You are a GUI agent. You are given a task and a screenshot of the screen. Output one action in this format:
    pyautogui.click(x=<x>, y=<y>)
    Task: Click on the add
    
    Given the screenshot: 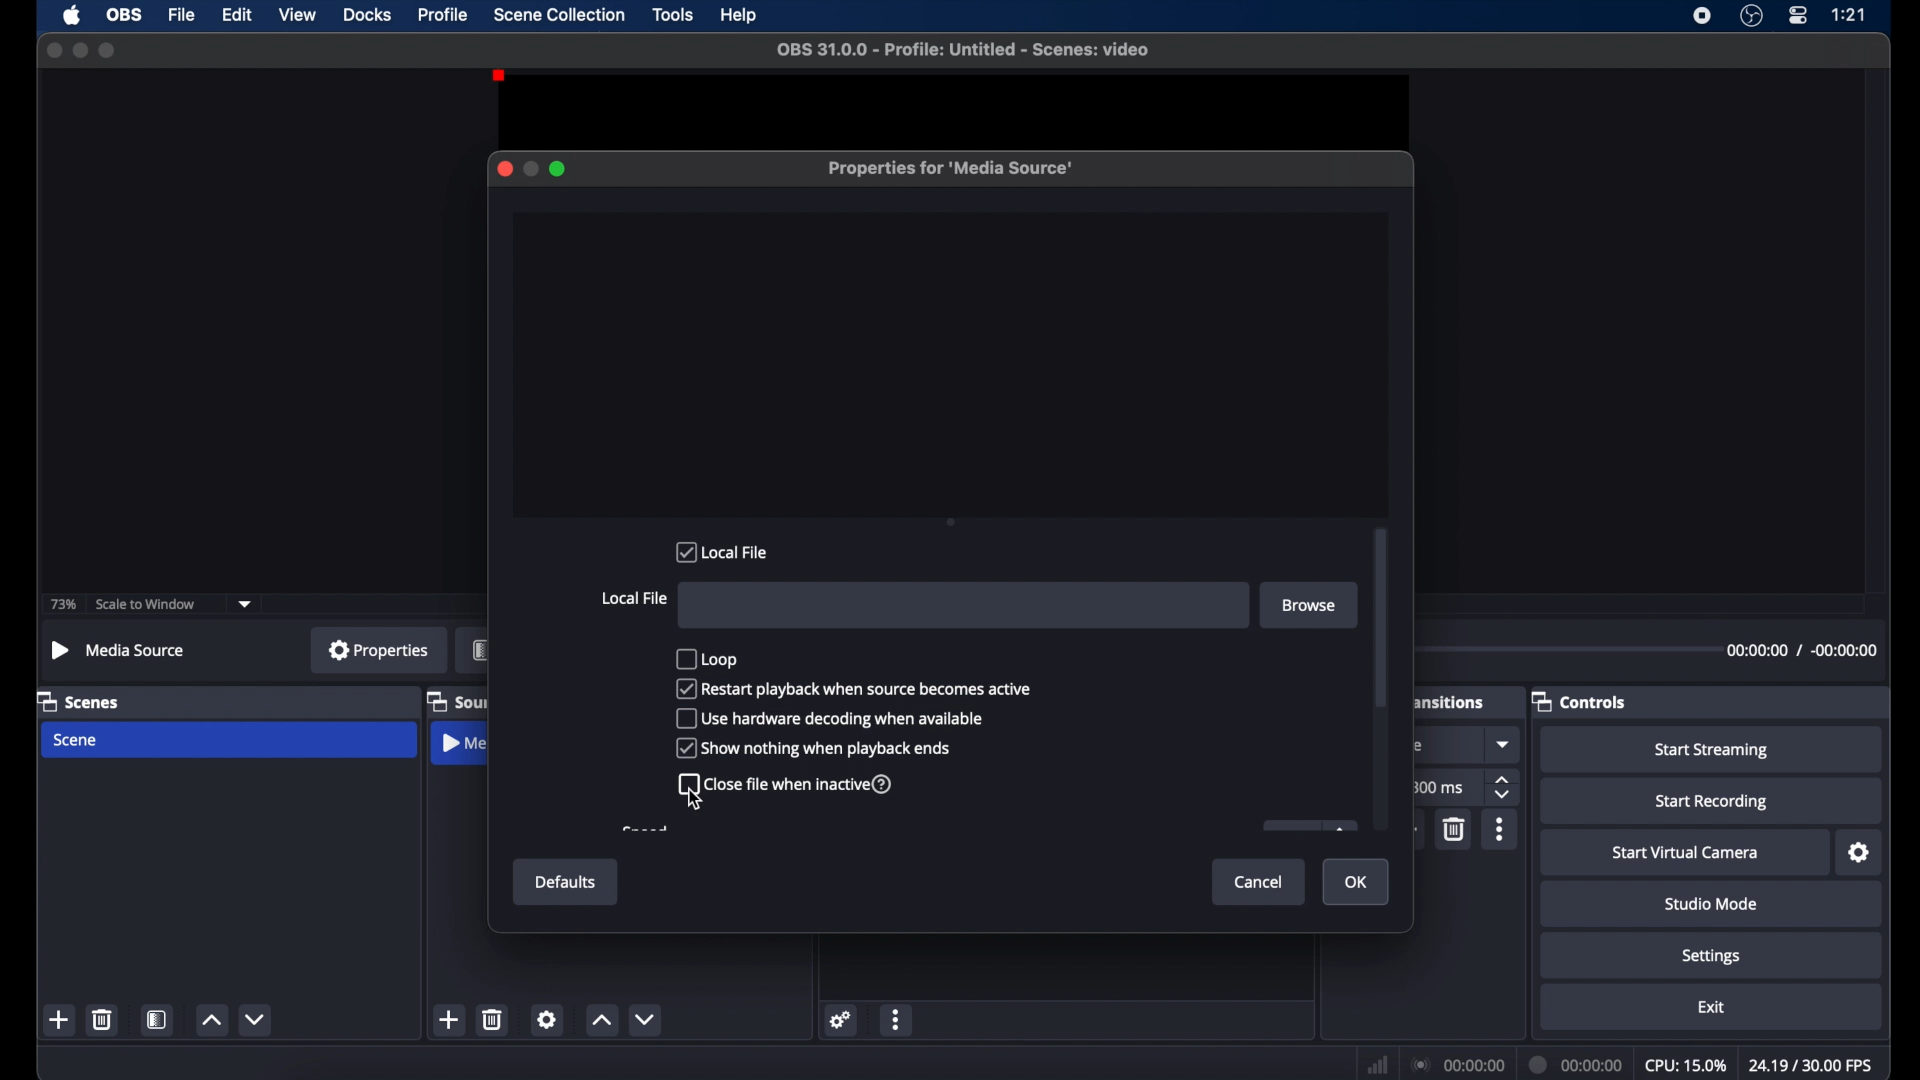 What is the action you would take?
    pyautogui.click(x=59, y=1019)
    